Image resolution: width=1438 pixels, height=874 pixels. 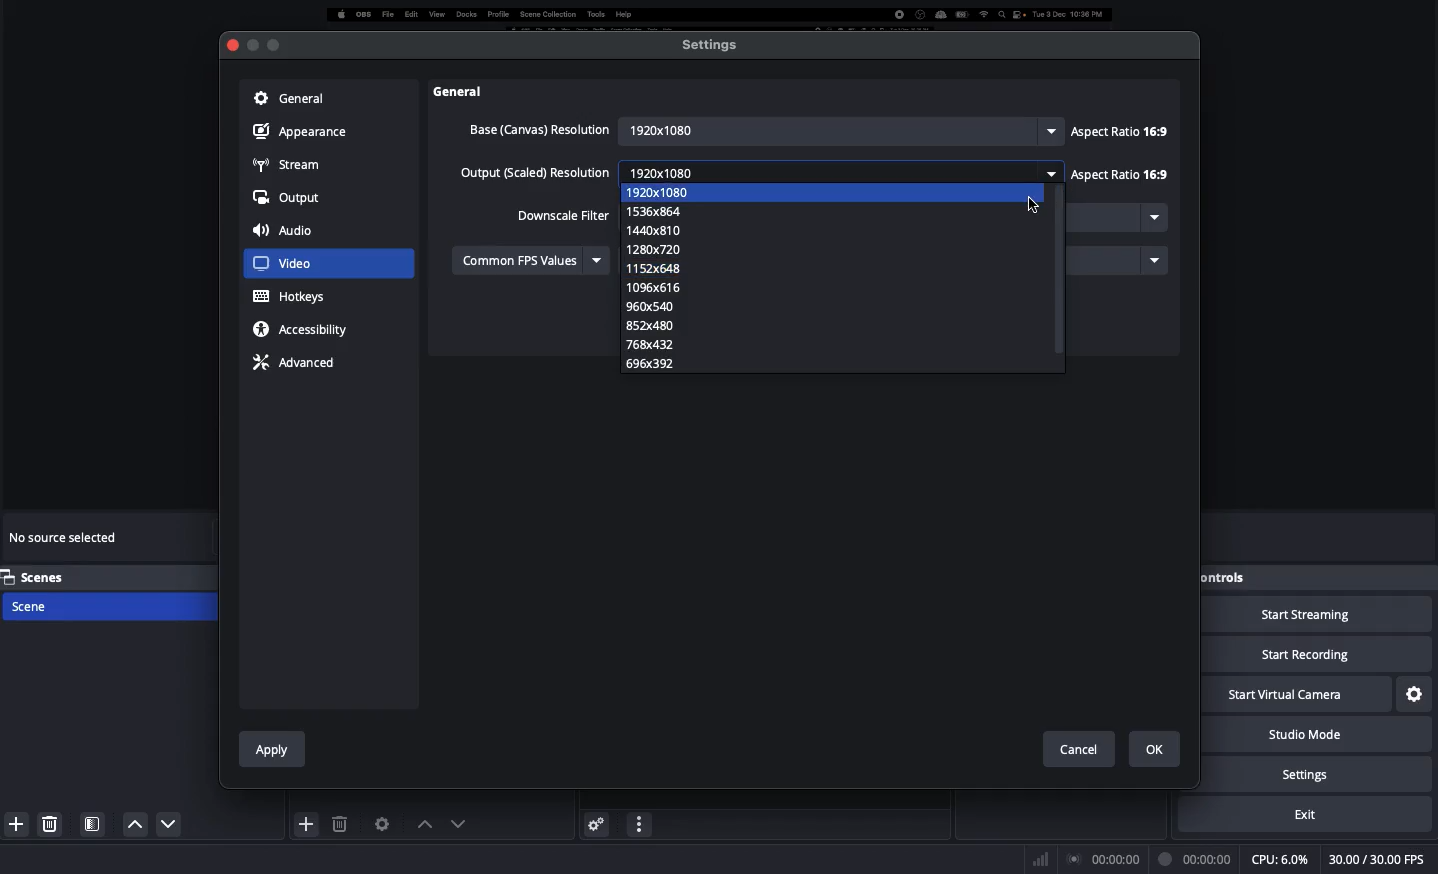 What do you see at coordinates (380, 824) in the screenshot?
I see `Source preferences` at bounding box center [380, 824].